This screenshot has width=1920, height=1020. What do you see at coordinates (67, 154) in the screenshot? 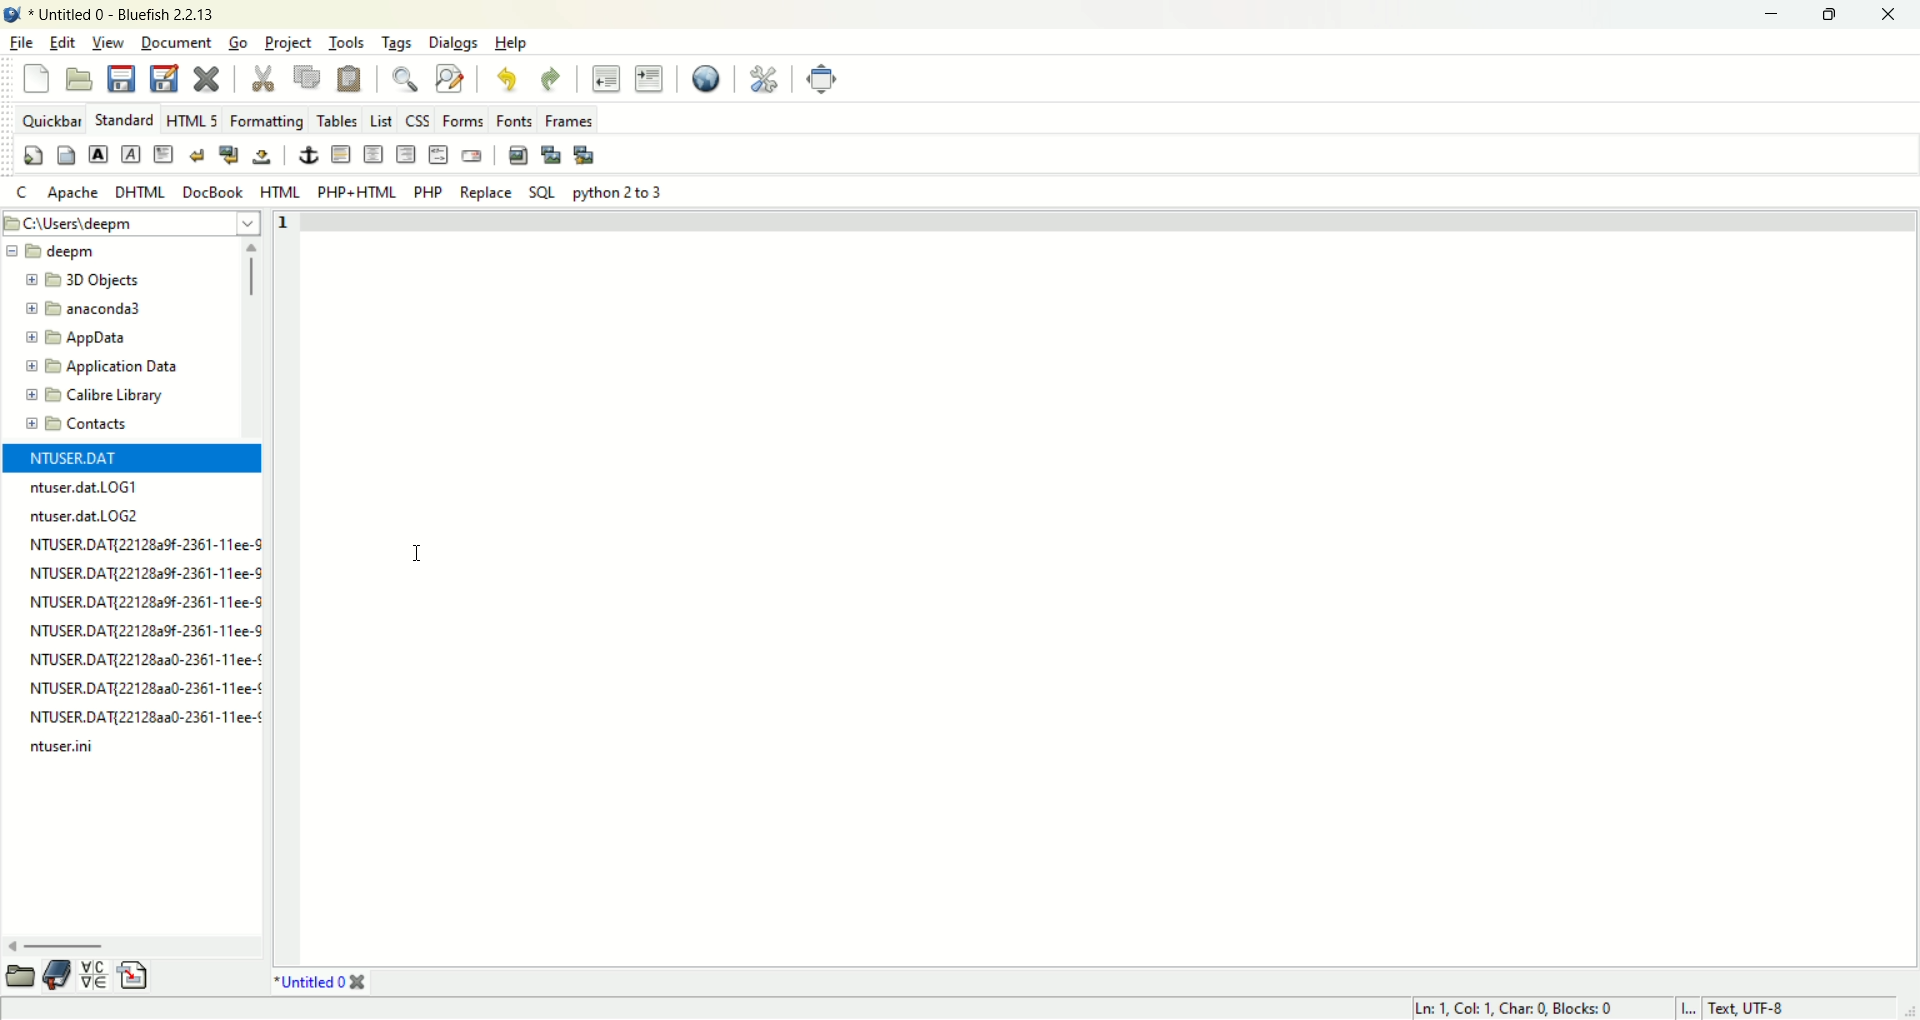
I see `body` at bounding box center [67, 154].